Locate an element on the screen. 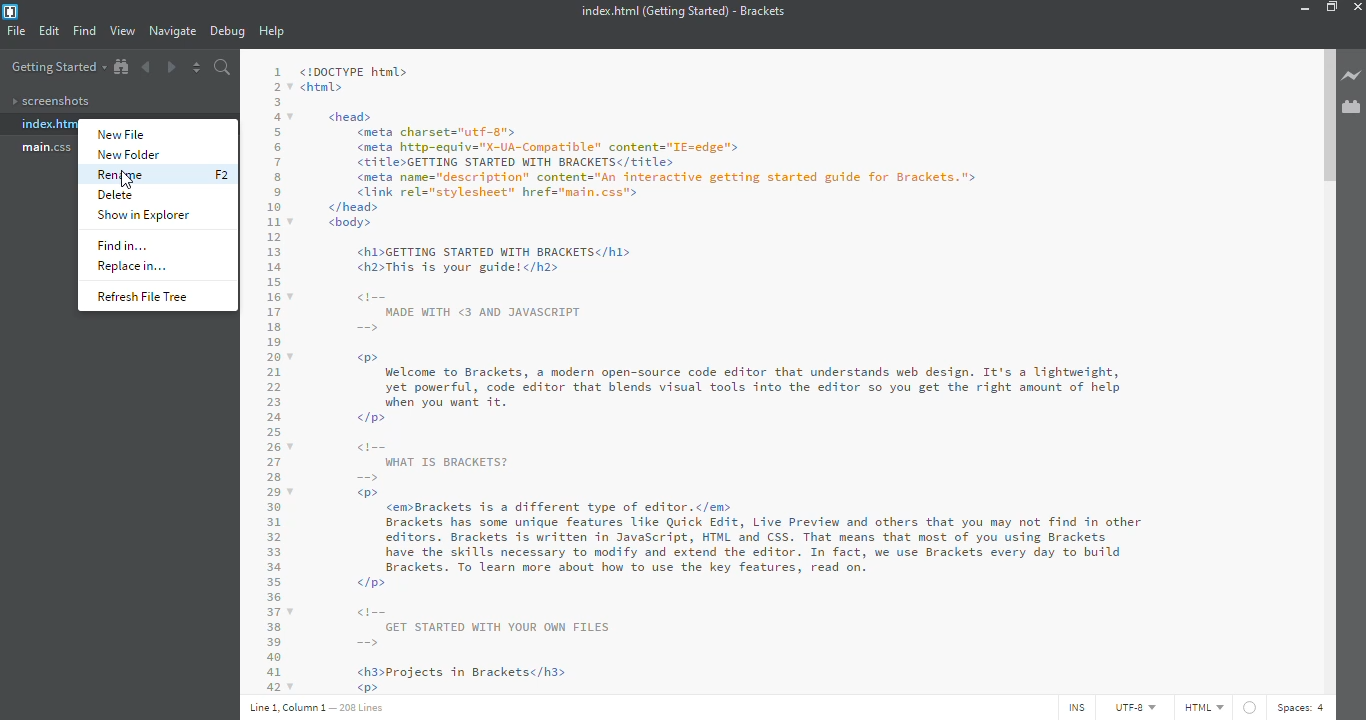 This screenshot has width=1366, height=720. main is located at coordinates (49, 148).